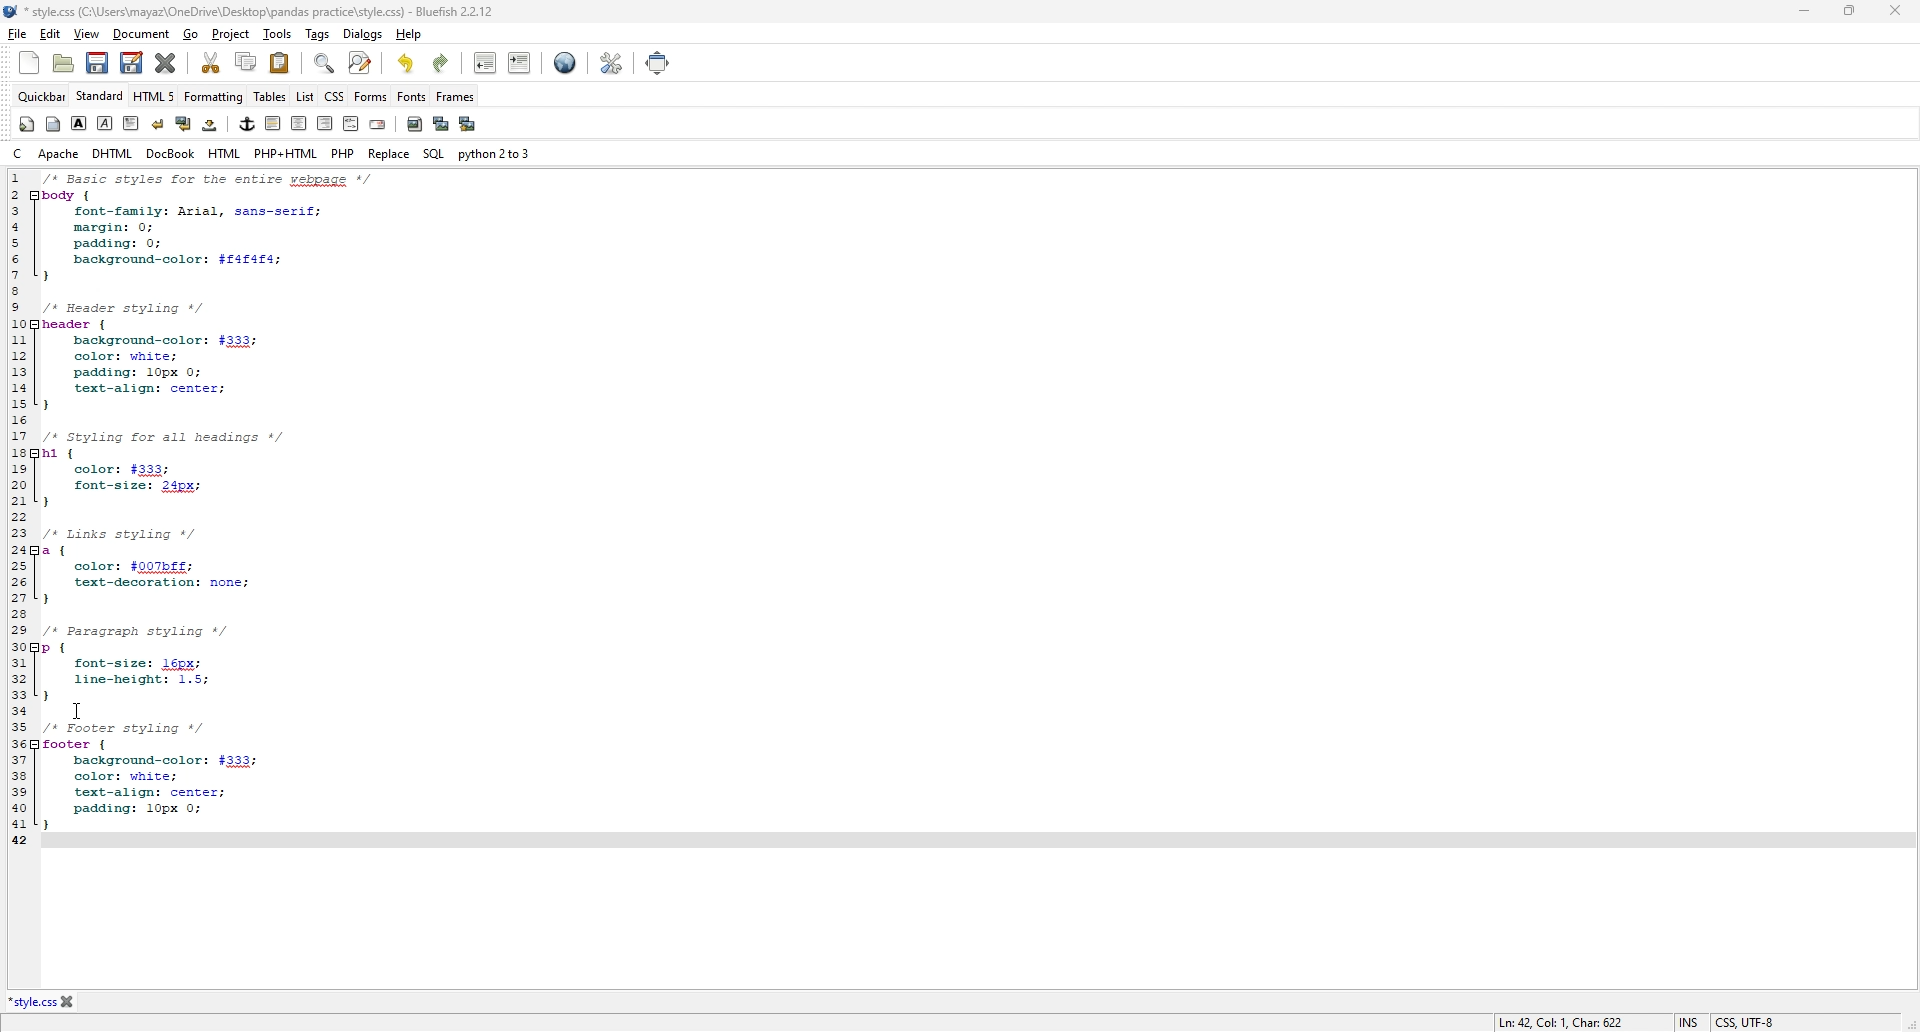  What do you see at coordinates (361, 63) in the screenshot?
I see `advanced find and replace` at bounding box center [361, 63].